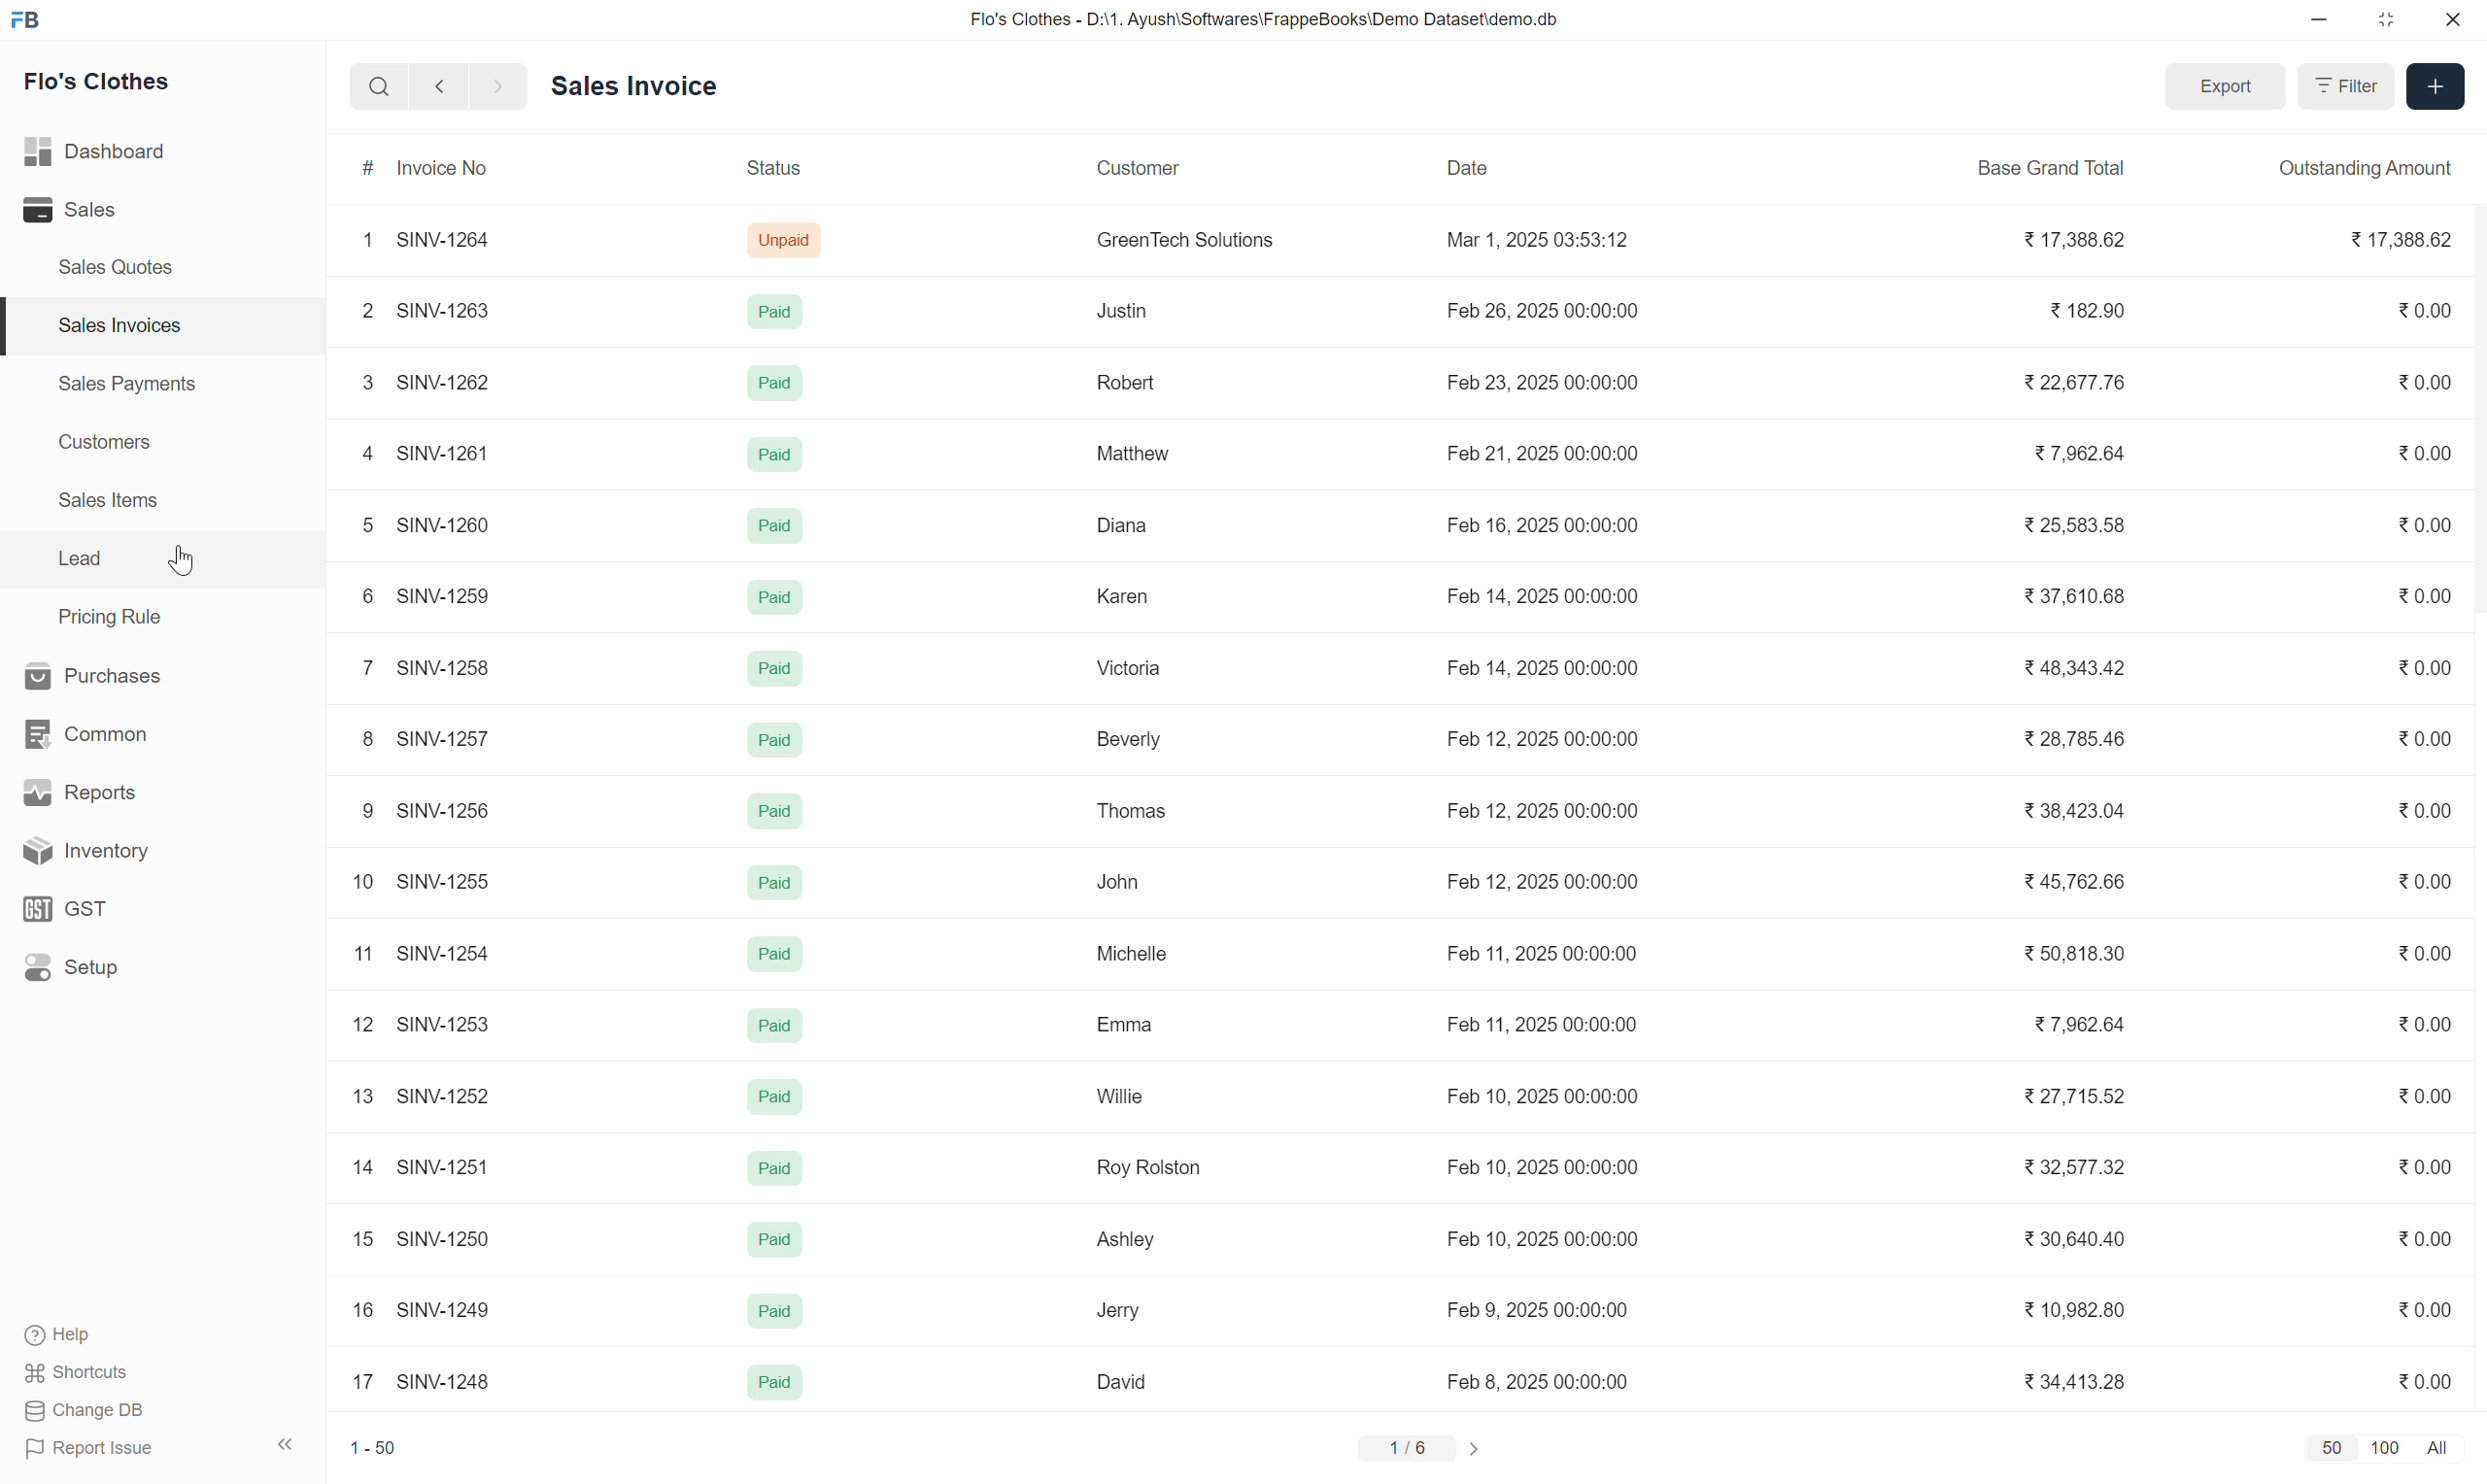 The image size is (2487, 1484). Describe the element at coordinates (84, 734) in the screenshot. I see ` Common` at that location.